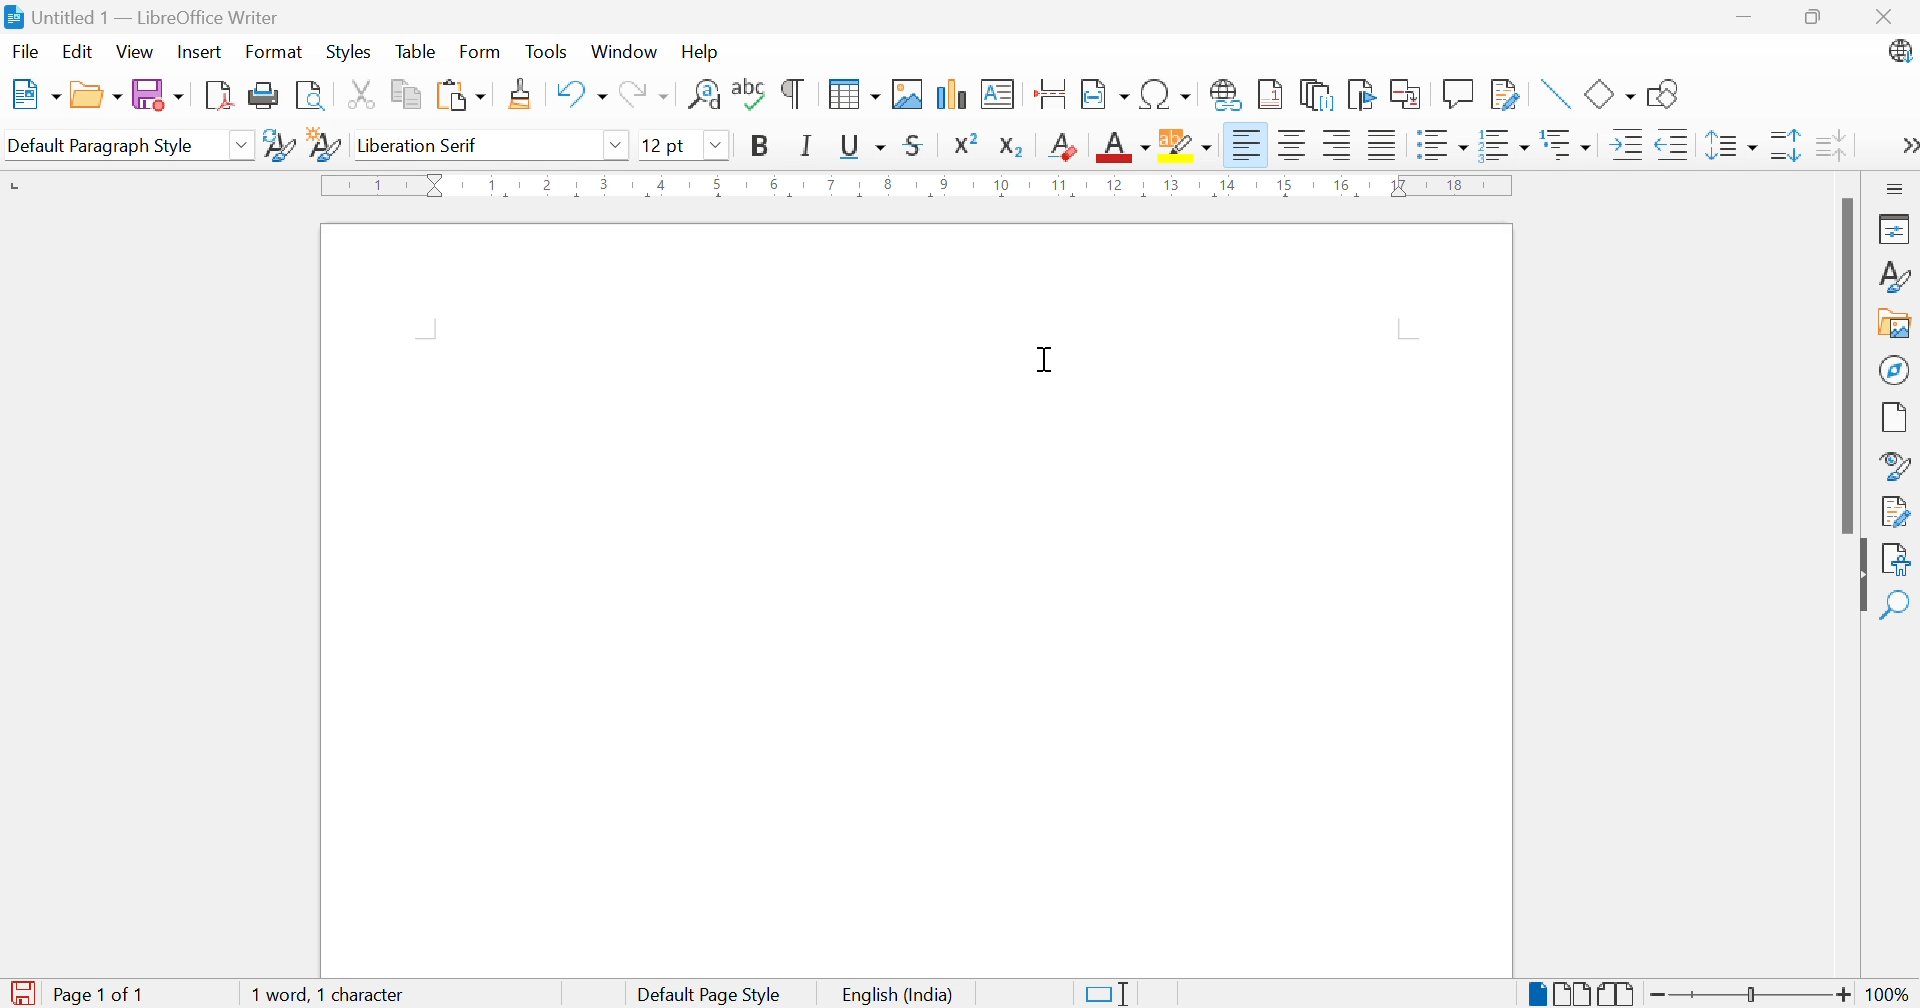  I want to click on 12 pt, so click(662, 144).